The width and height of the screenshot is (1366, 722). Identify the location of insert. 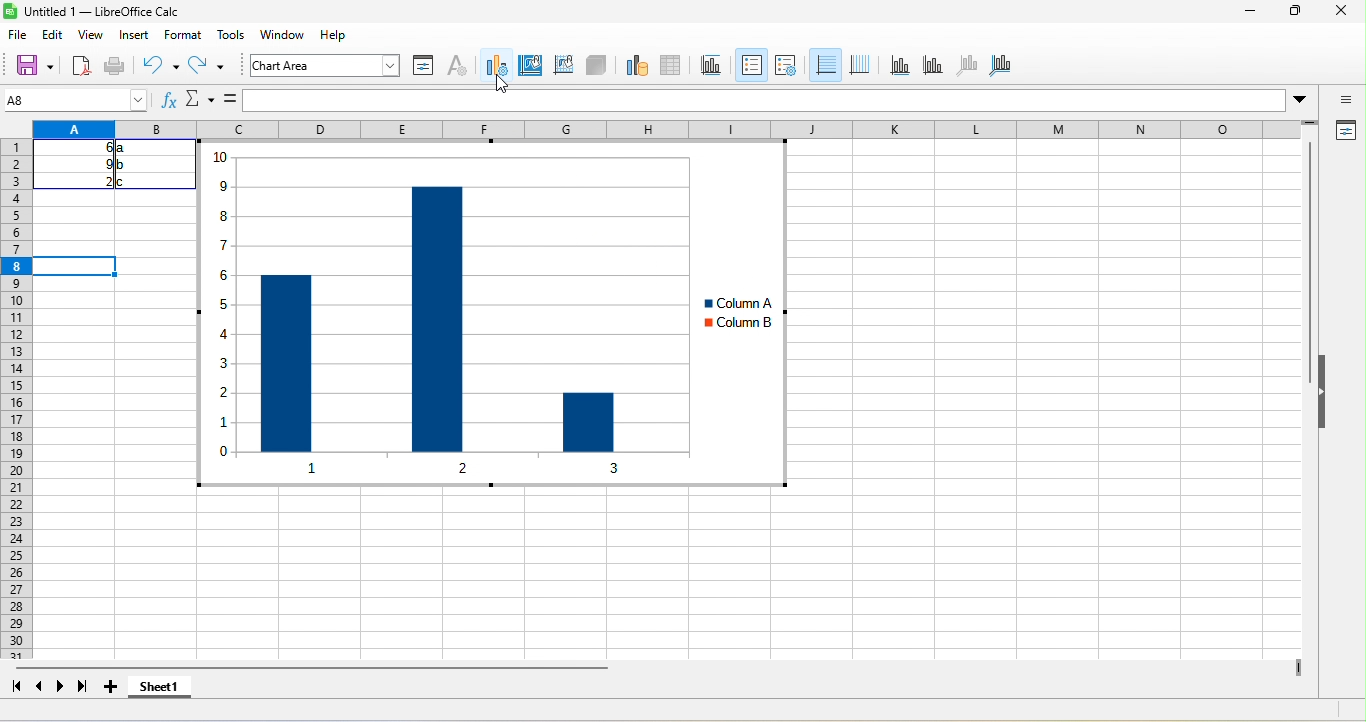
(140, 36).